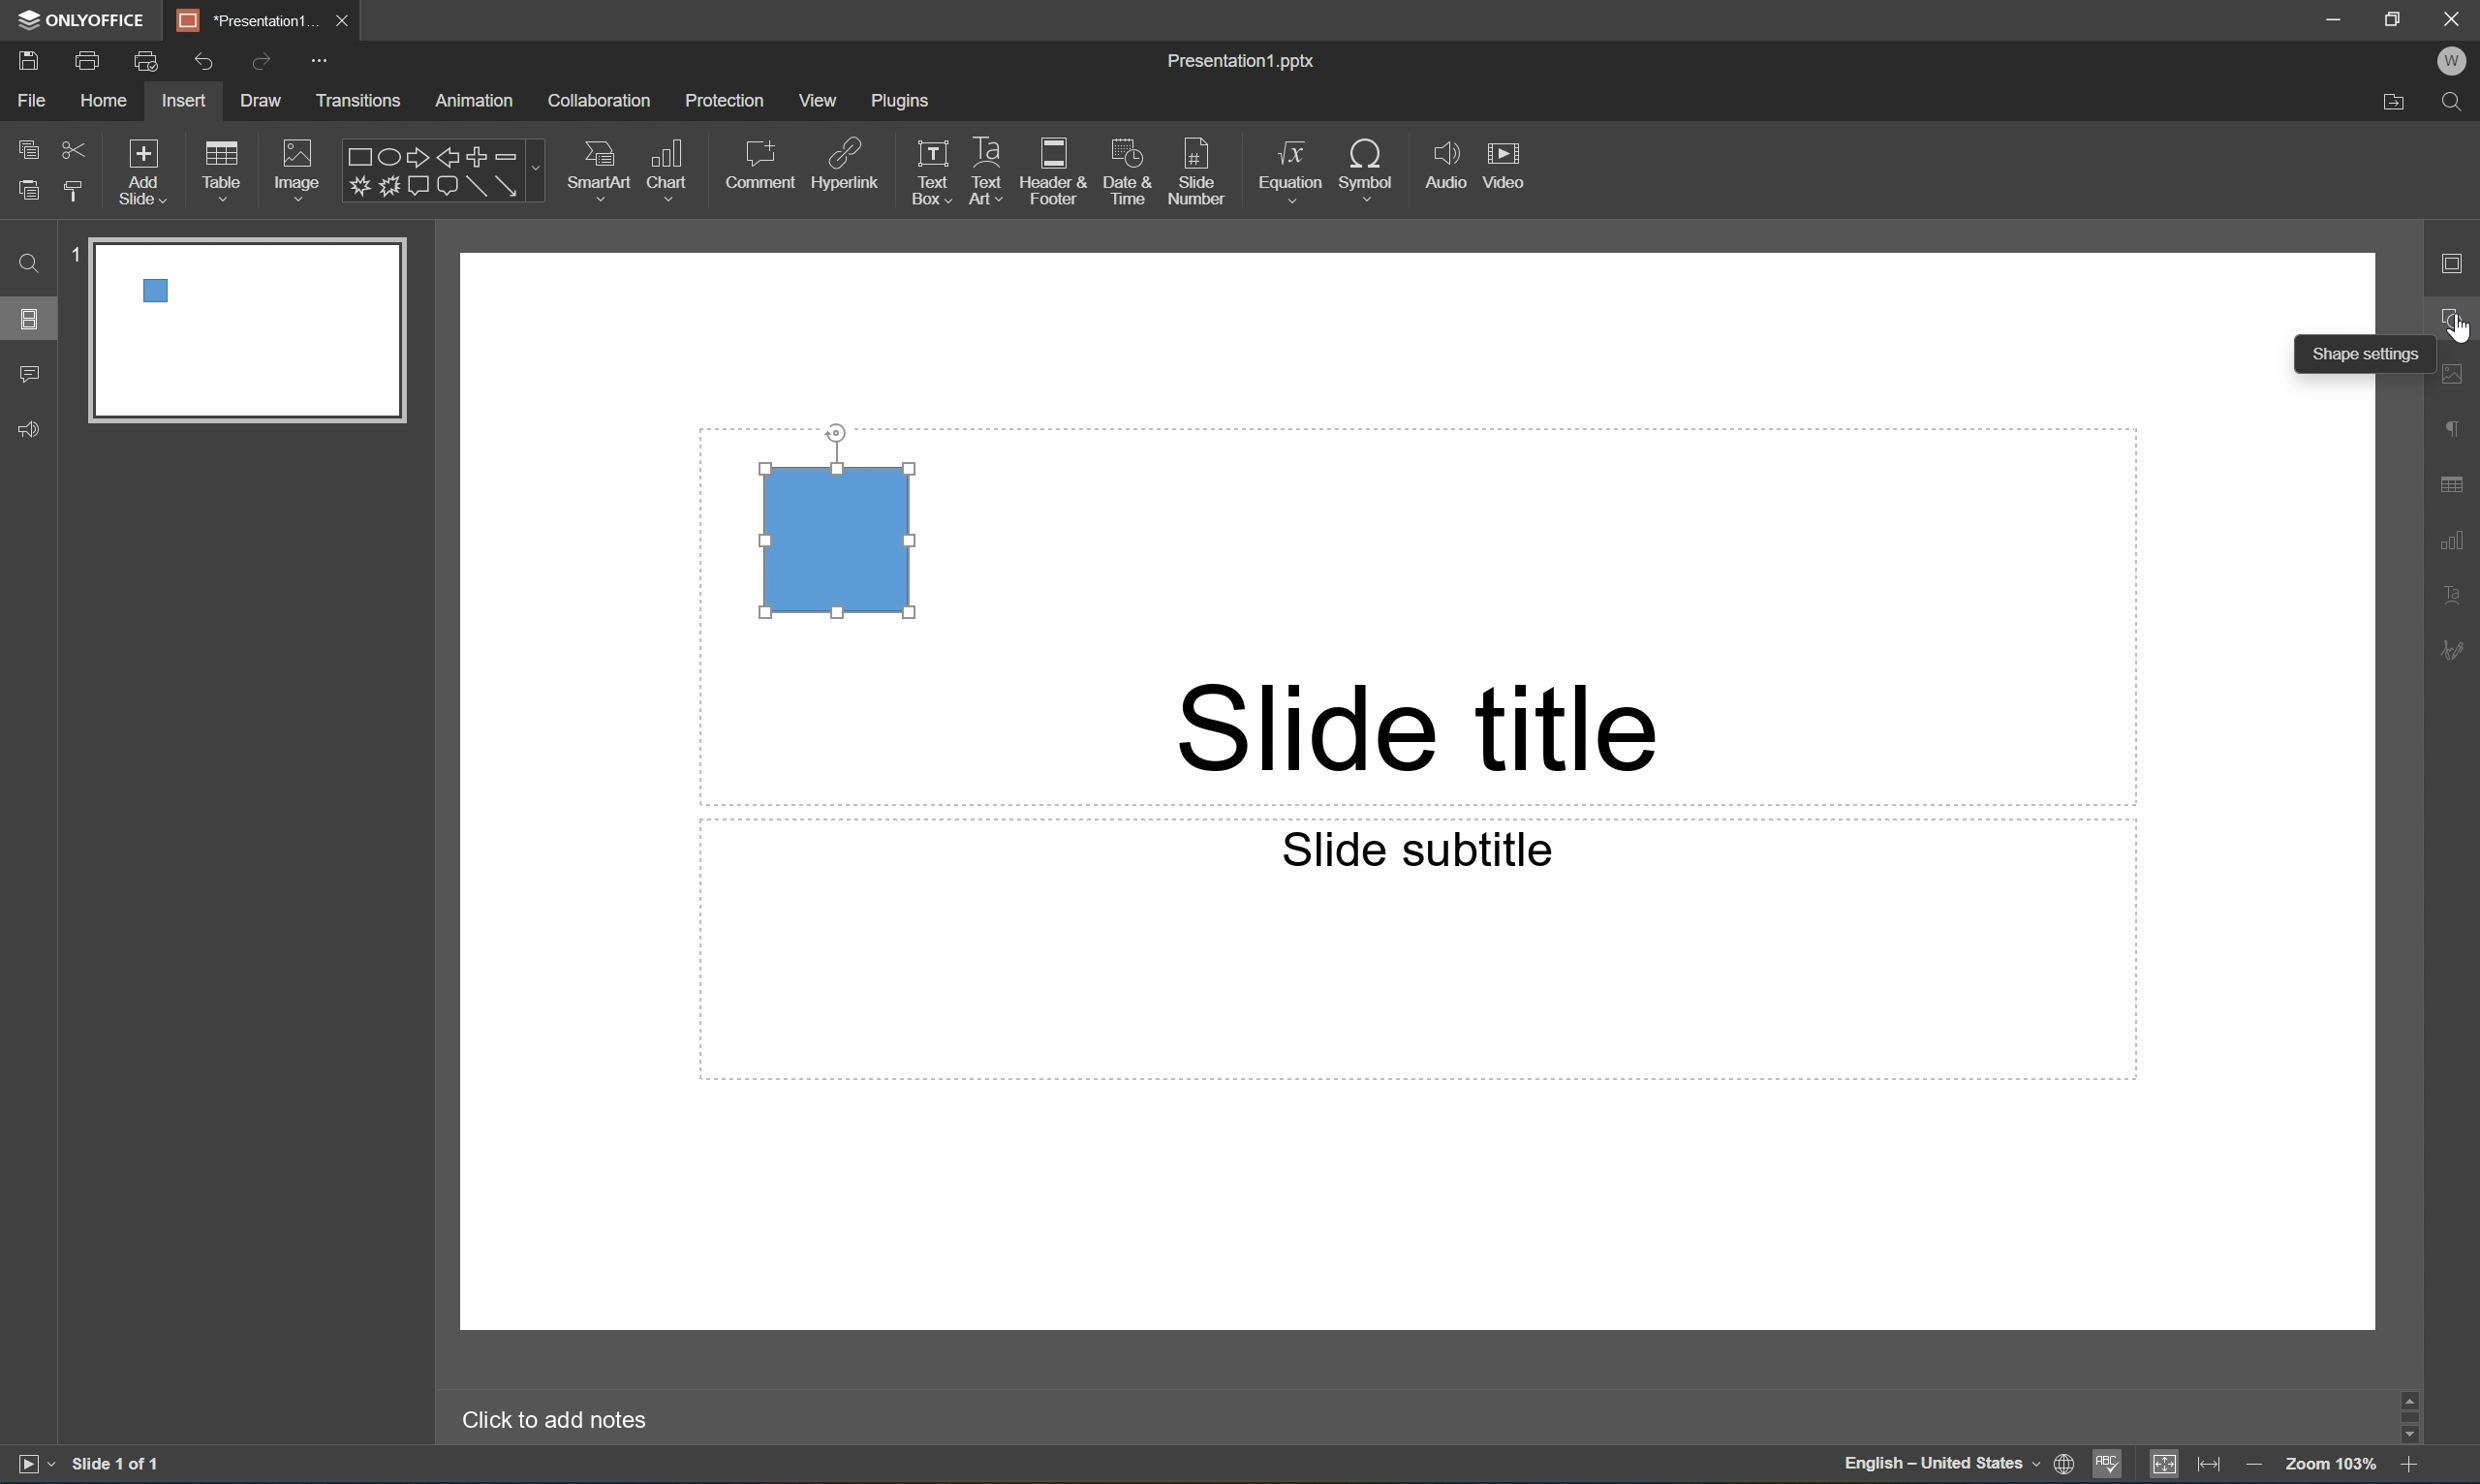 The width and height of the screenshot is (2480, 1484). I want to click on Rectangle, so click(476, 188).